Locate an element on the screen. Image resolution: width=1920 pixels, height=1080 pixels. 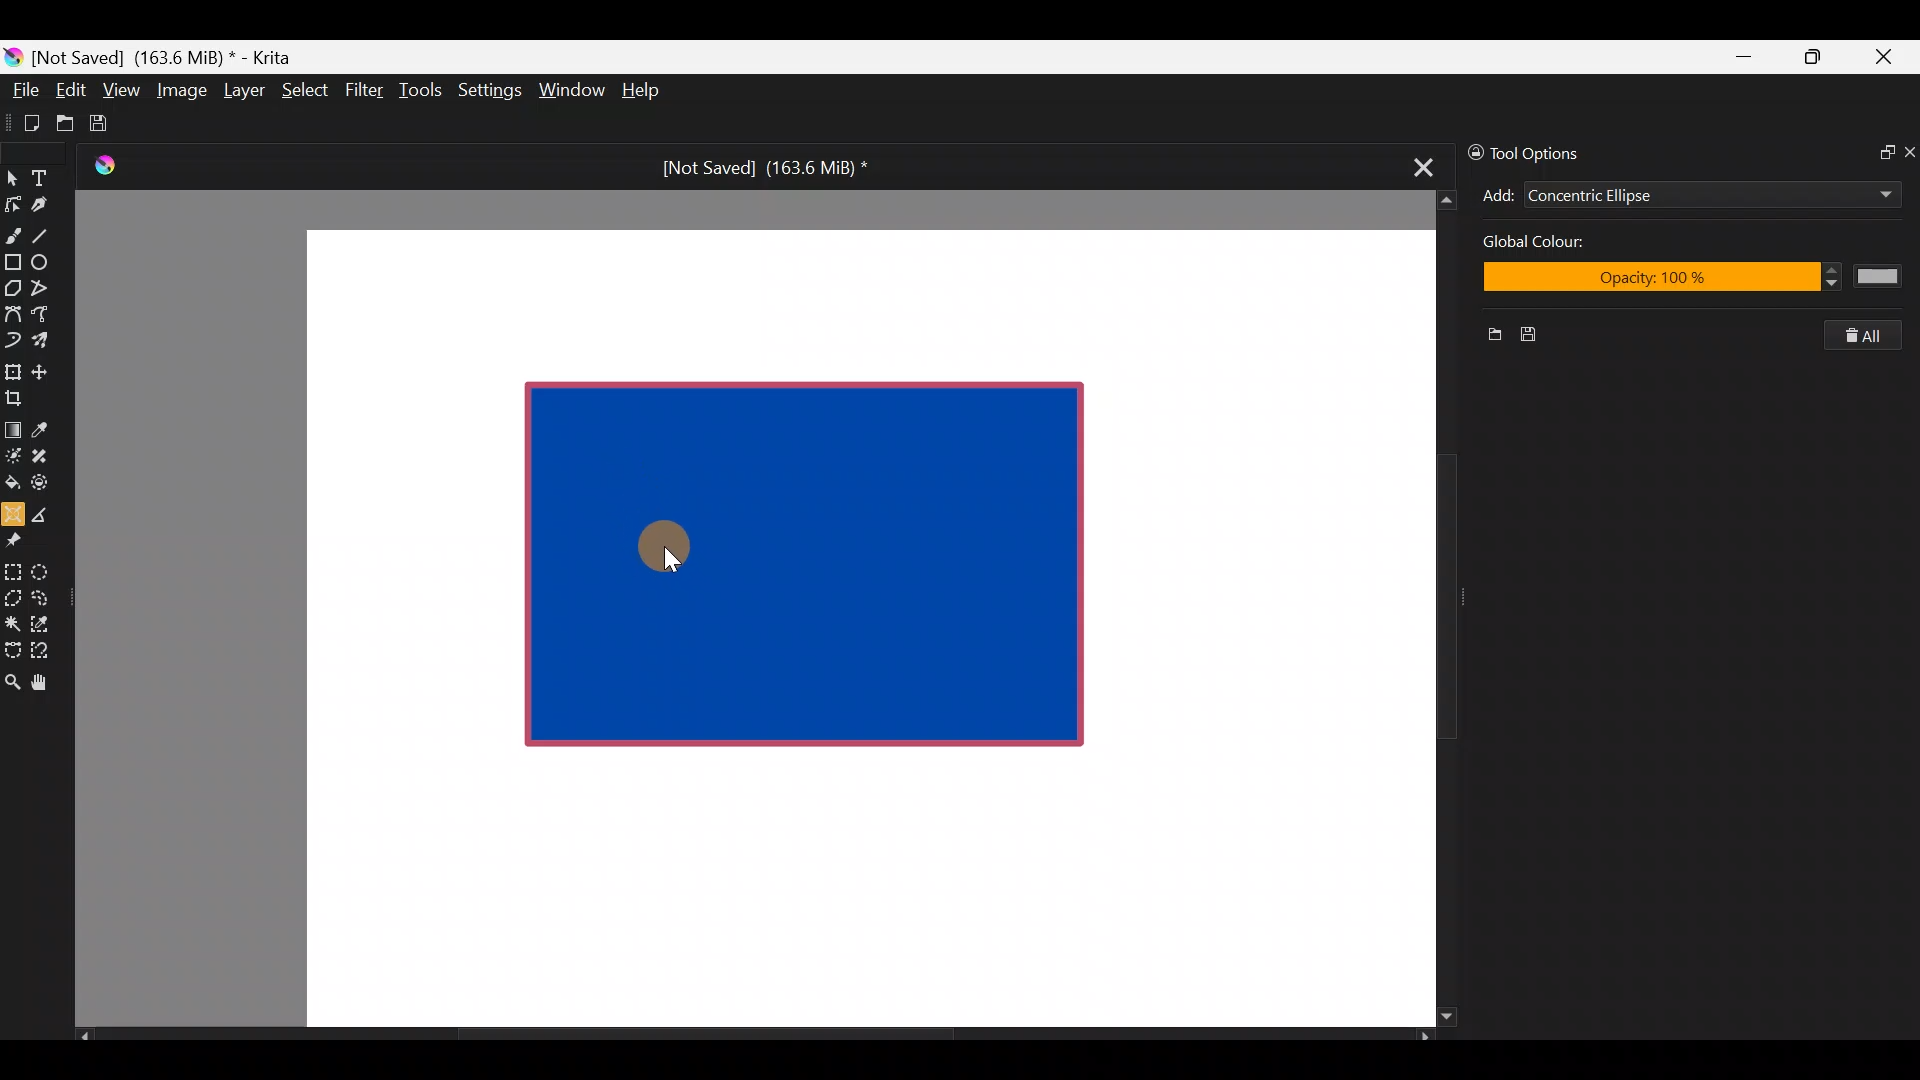
Text tool is located at coordinates (50, 177).